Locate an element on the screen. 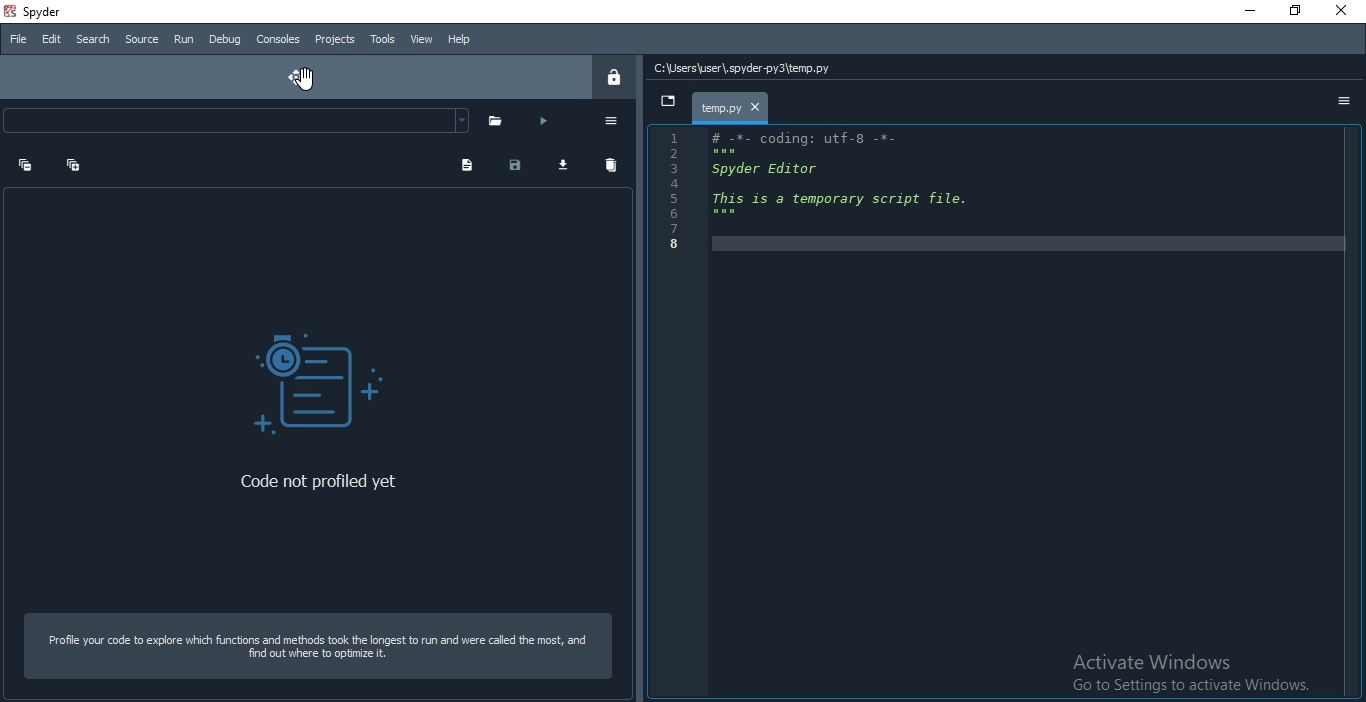 The image size is (1366, 702). dropdown is located at coordinates (670, 100).